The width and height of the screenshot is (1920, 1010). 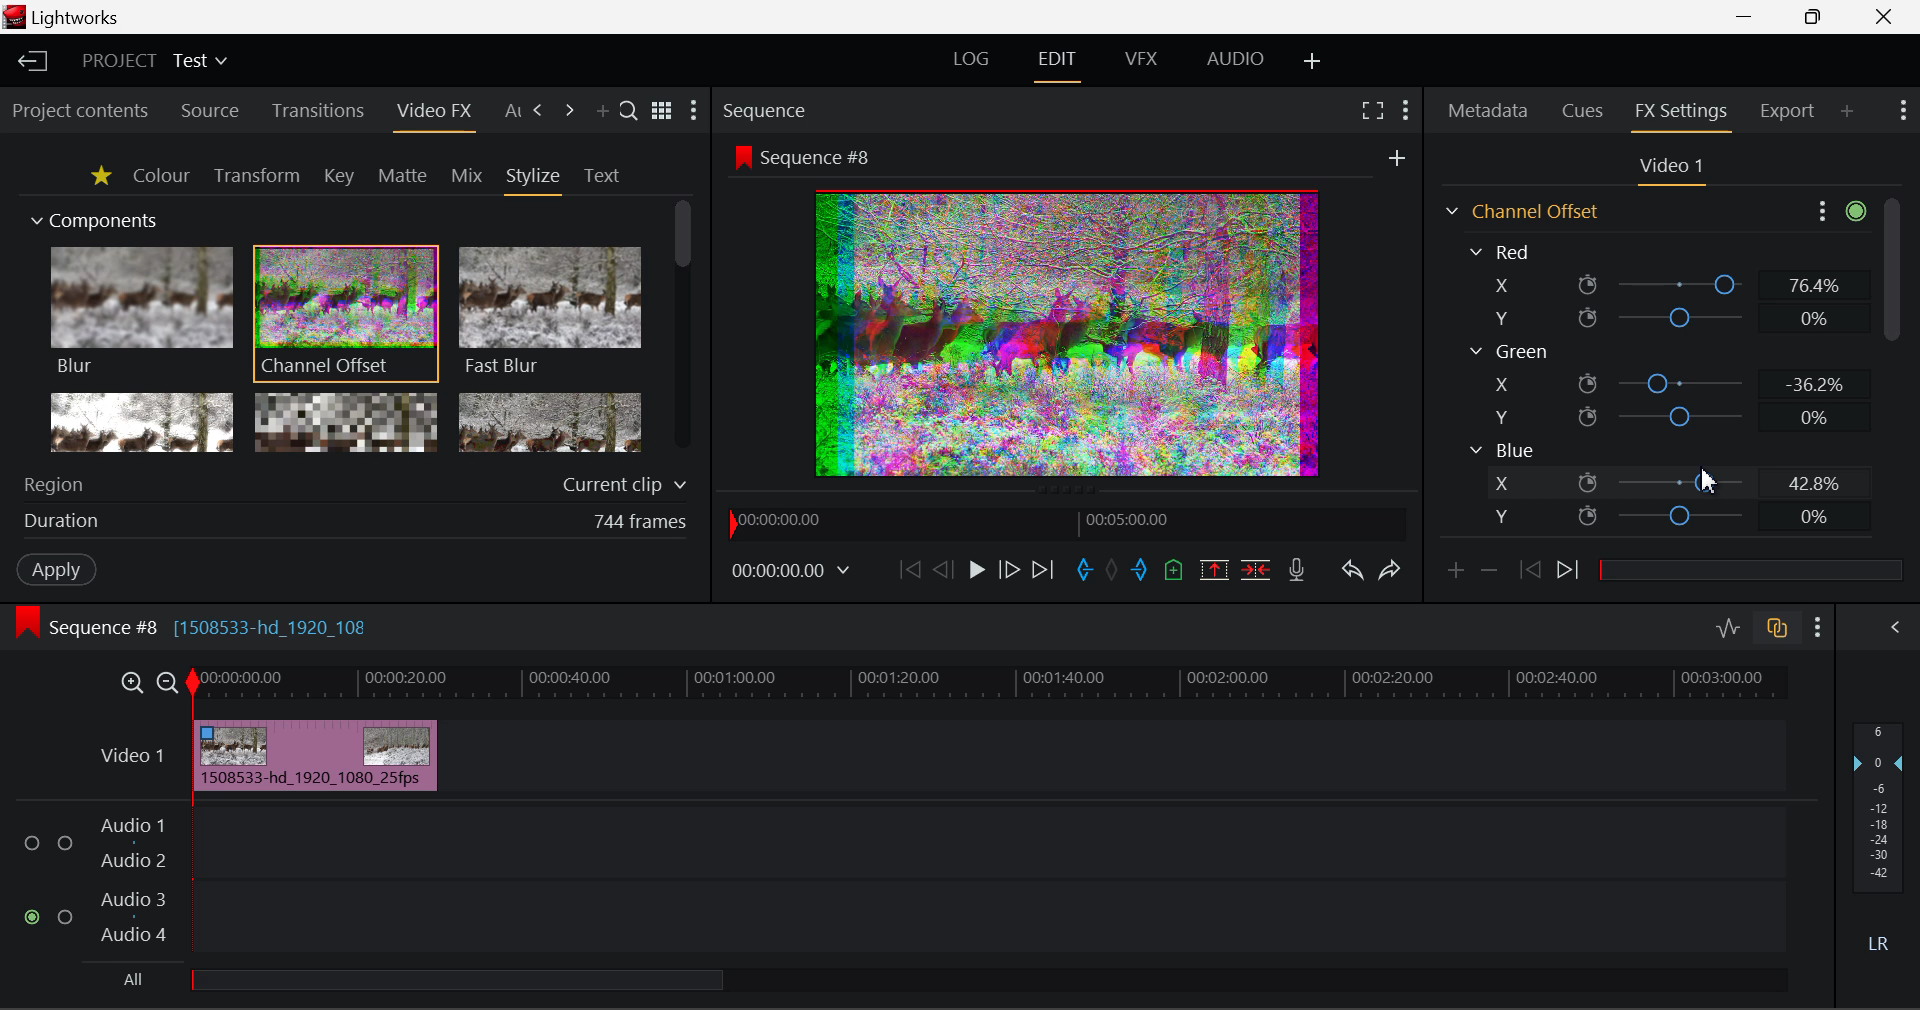 What do you see at coordinates (550, 420) in the screenshot?
I see `Posterize` at bounding box center [550, 420].